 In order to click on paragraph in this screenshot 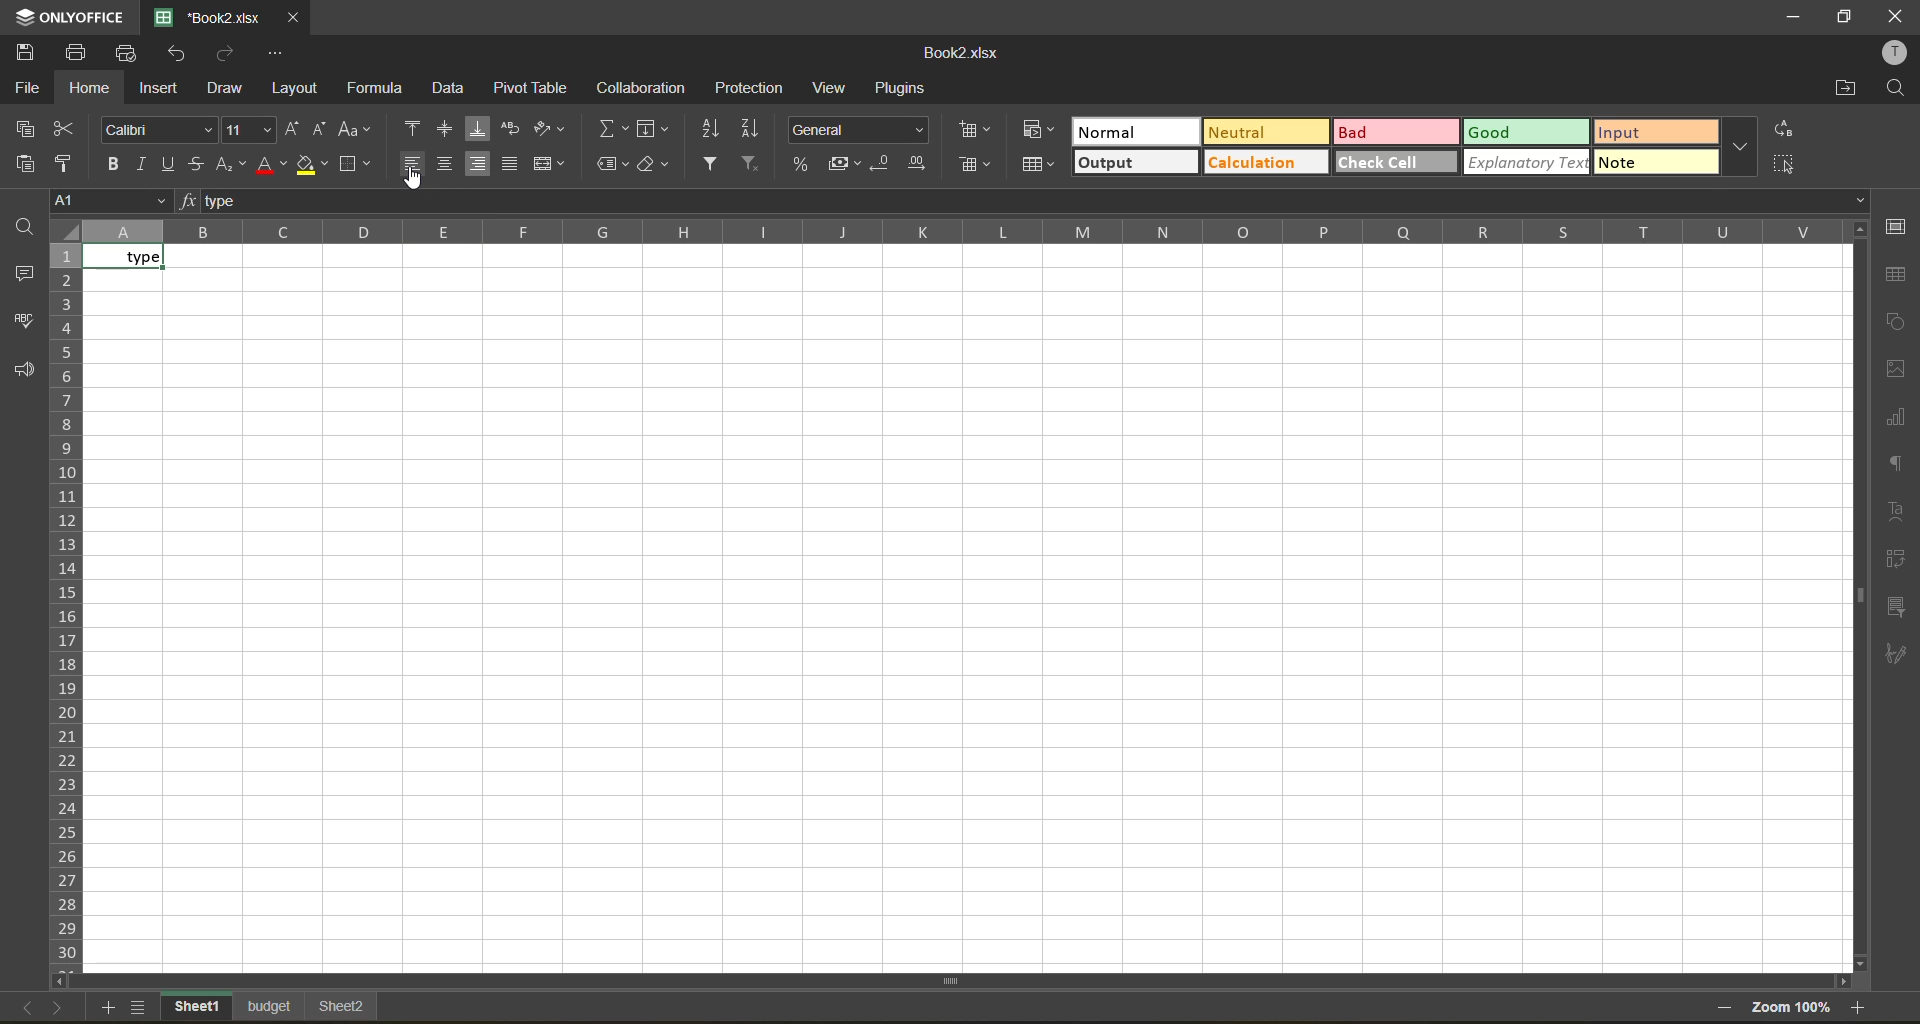, I will do `click(1897, 464)`.